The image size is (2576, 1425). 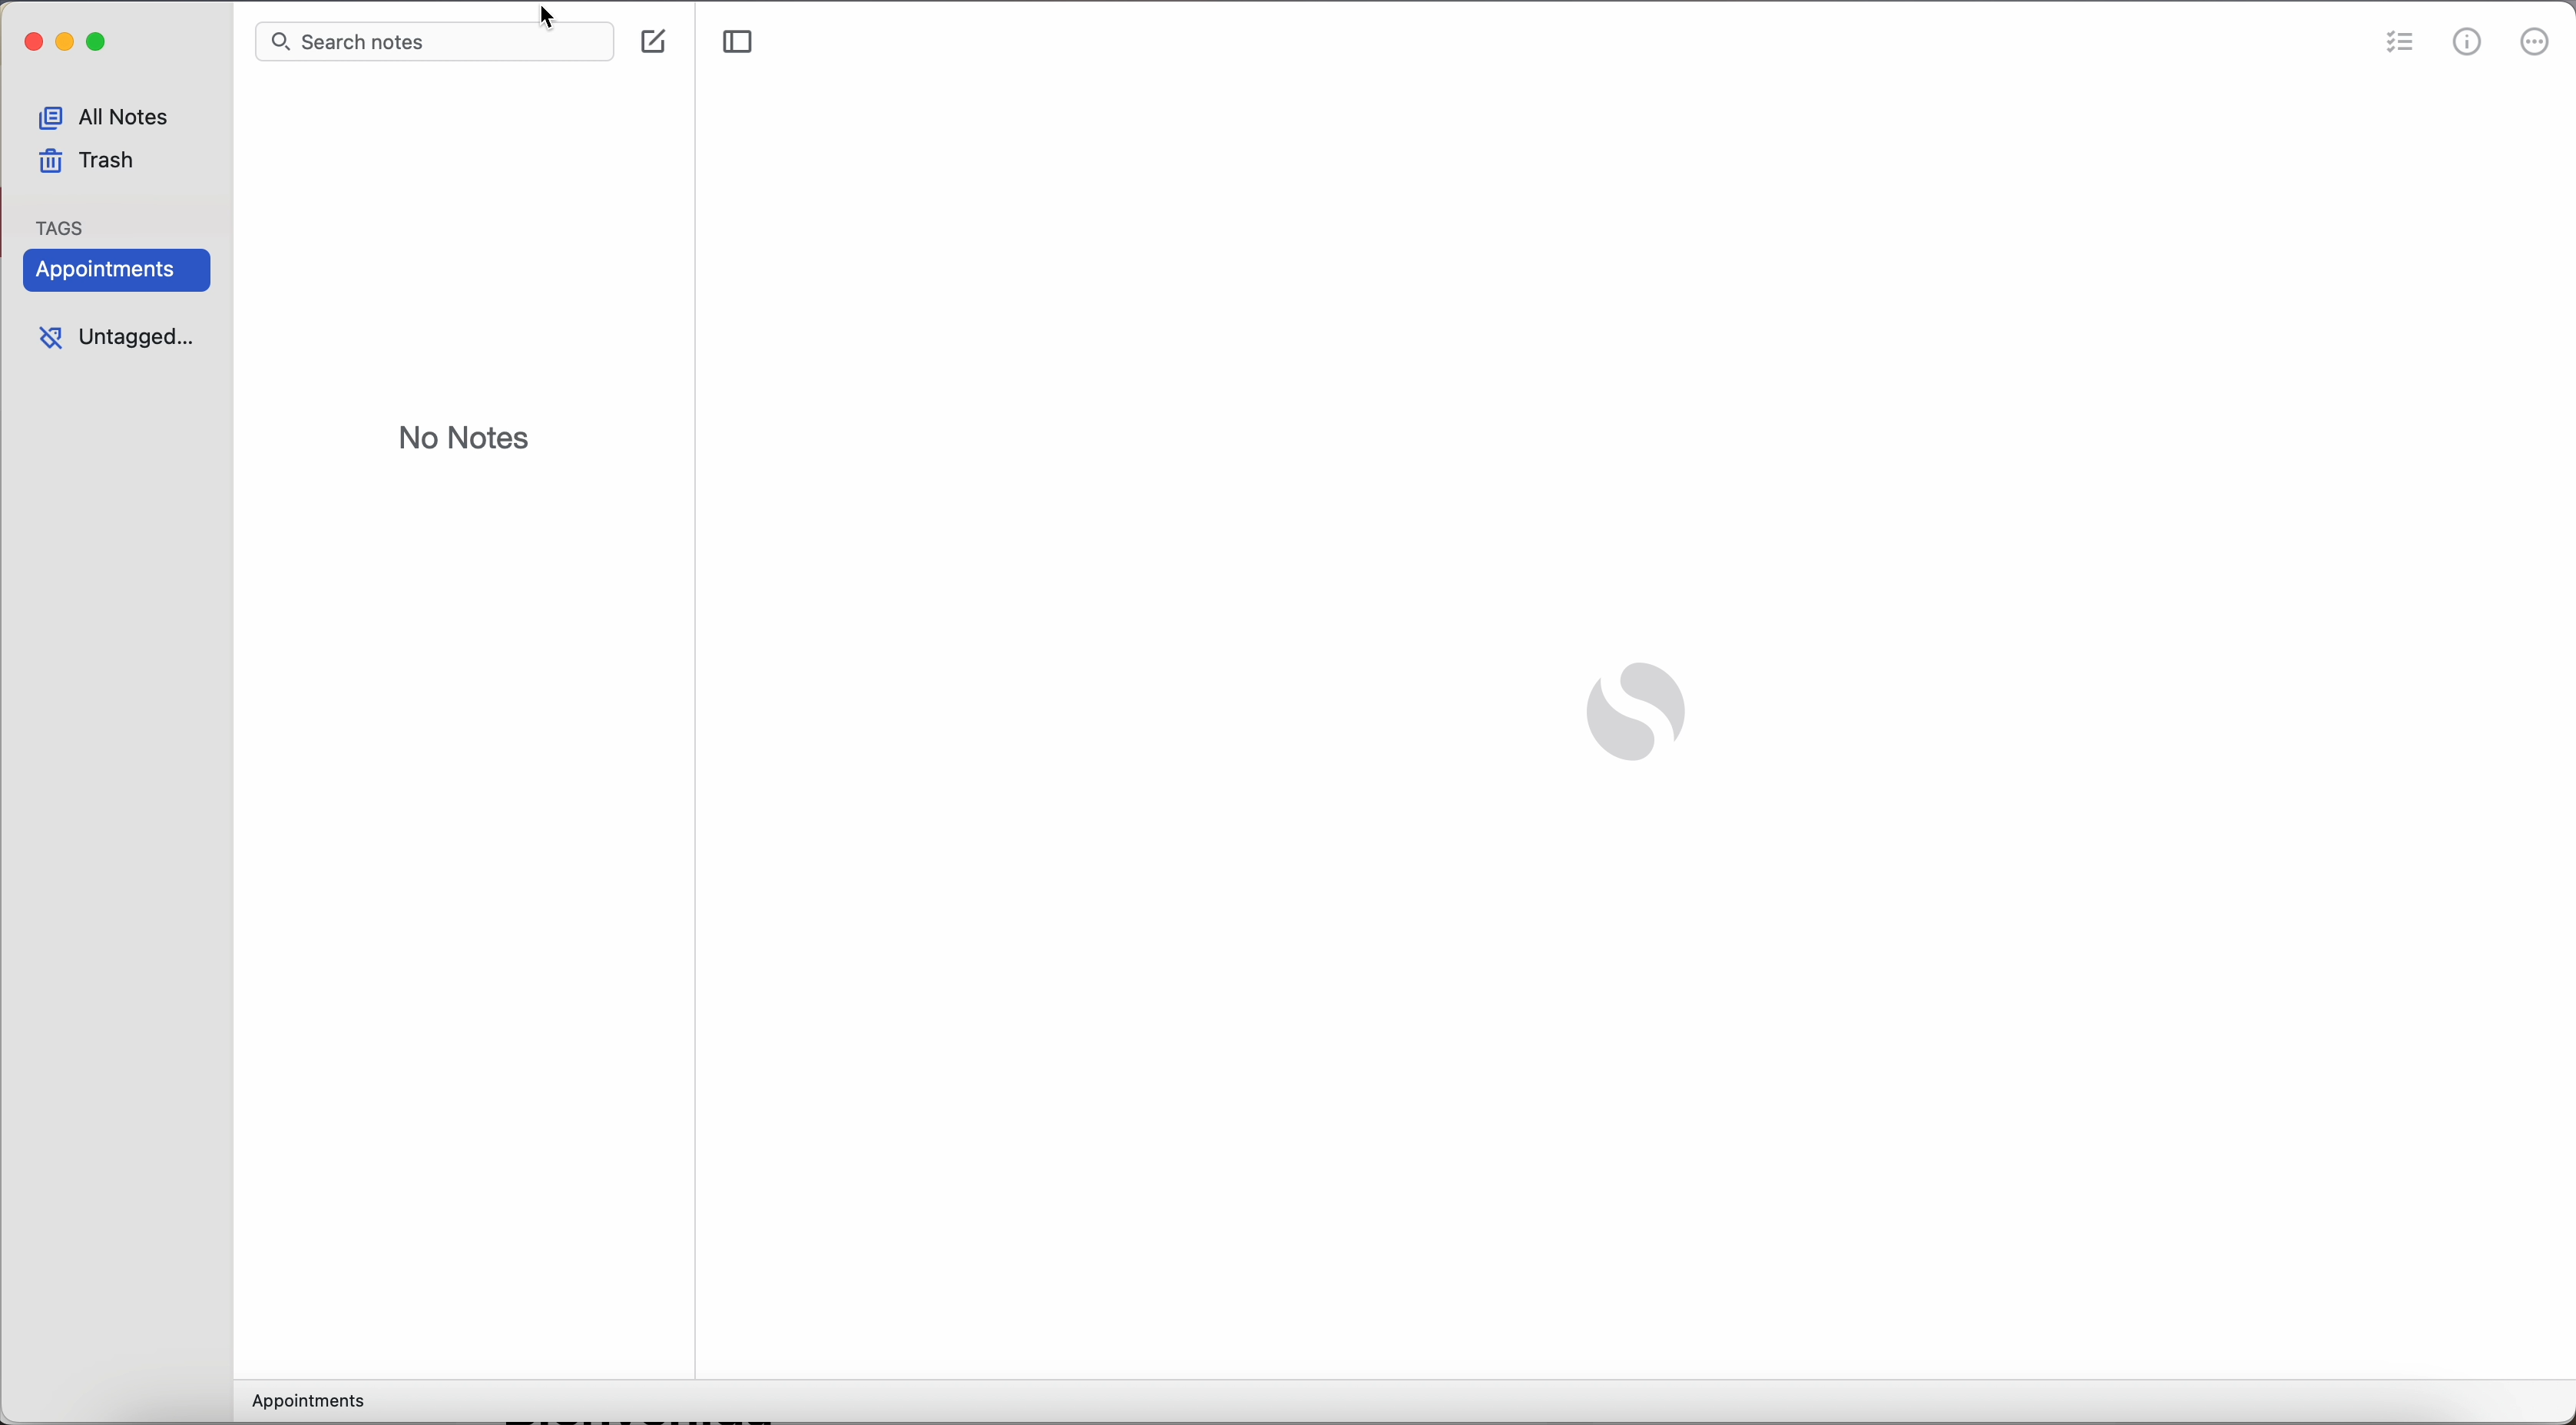 What do you see at coordinates (64, 221) in the screenshot?
I see `tag` at bounding box center [64, 221].